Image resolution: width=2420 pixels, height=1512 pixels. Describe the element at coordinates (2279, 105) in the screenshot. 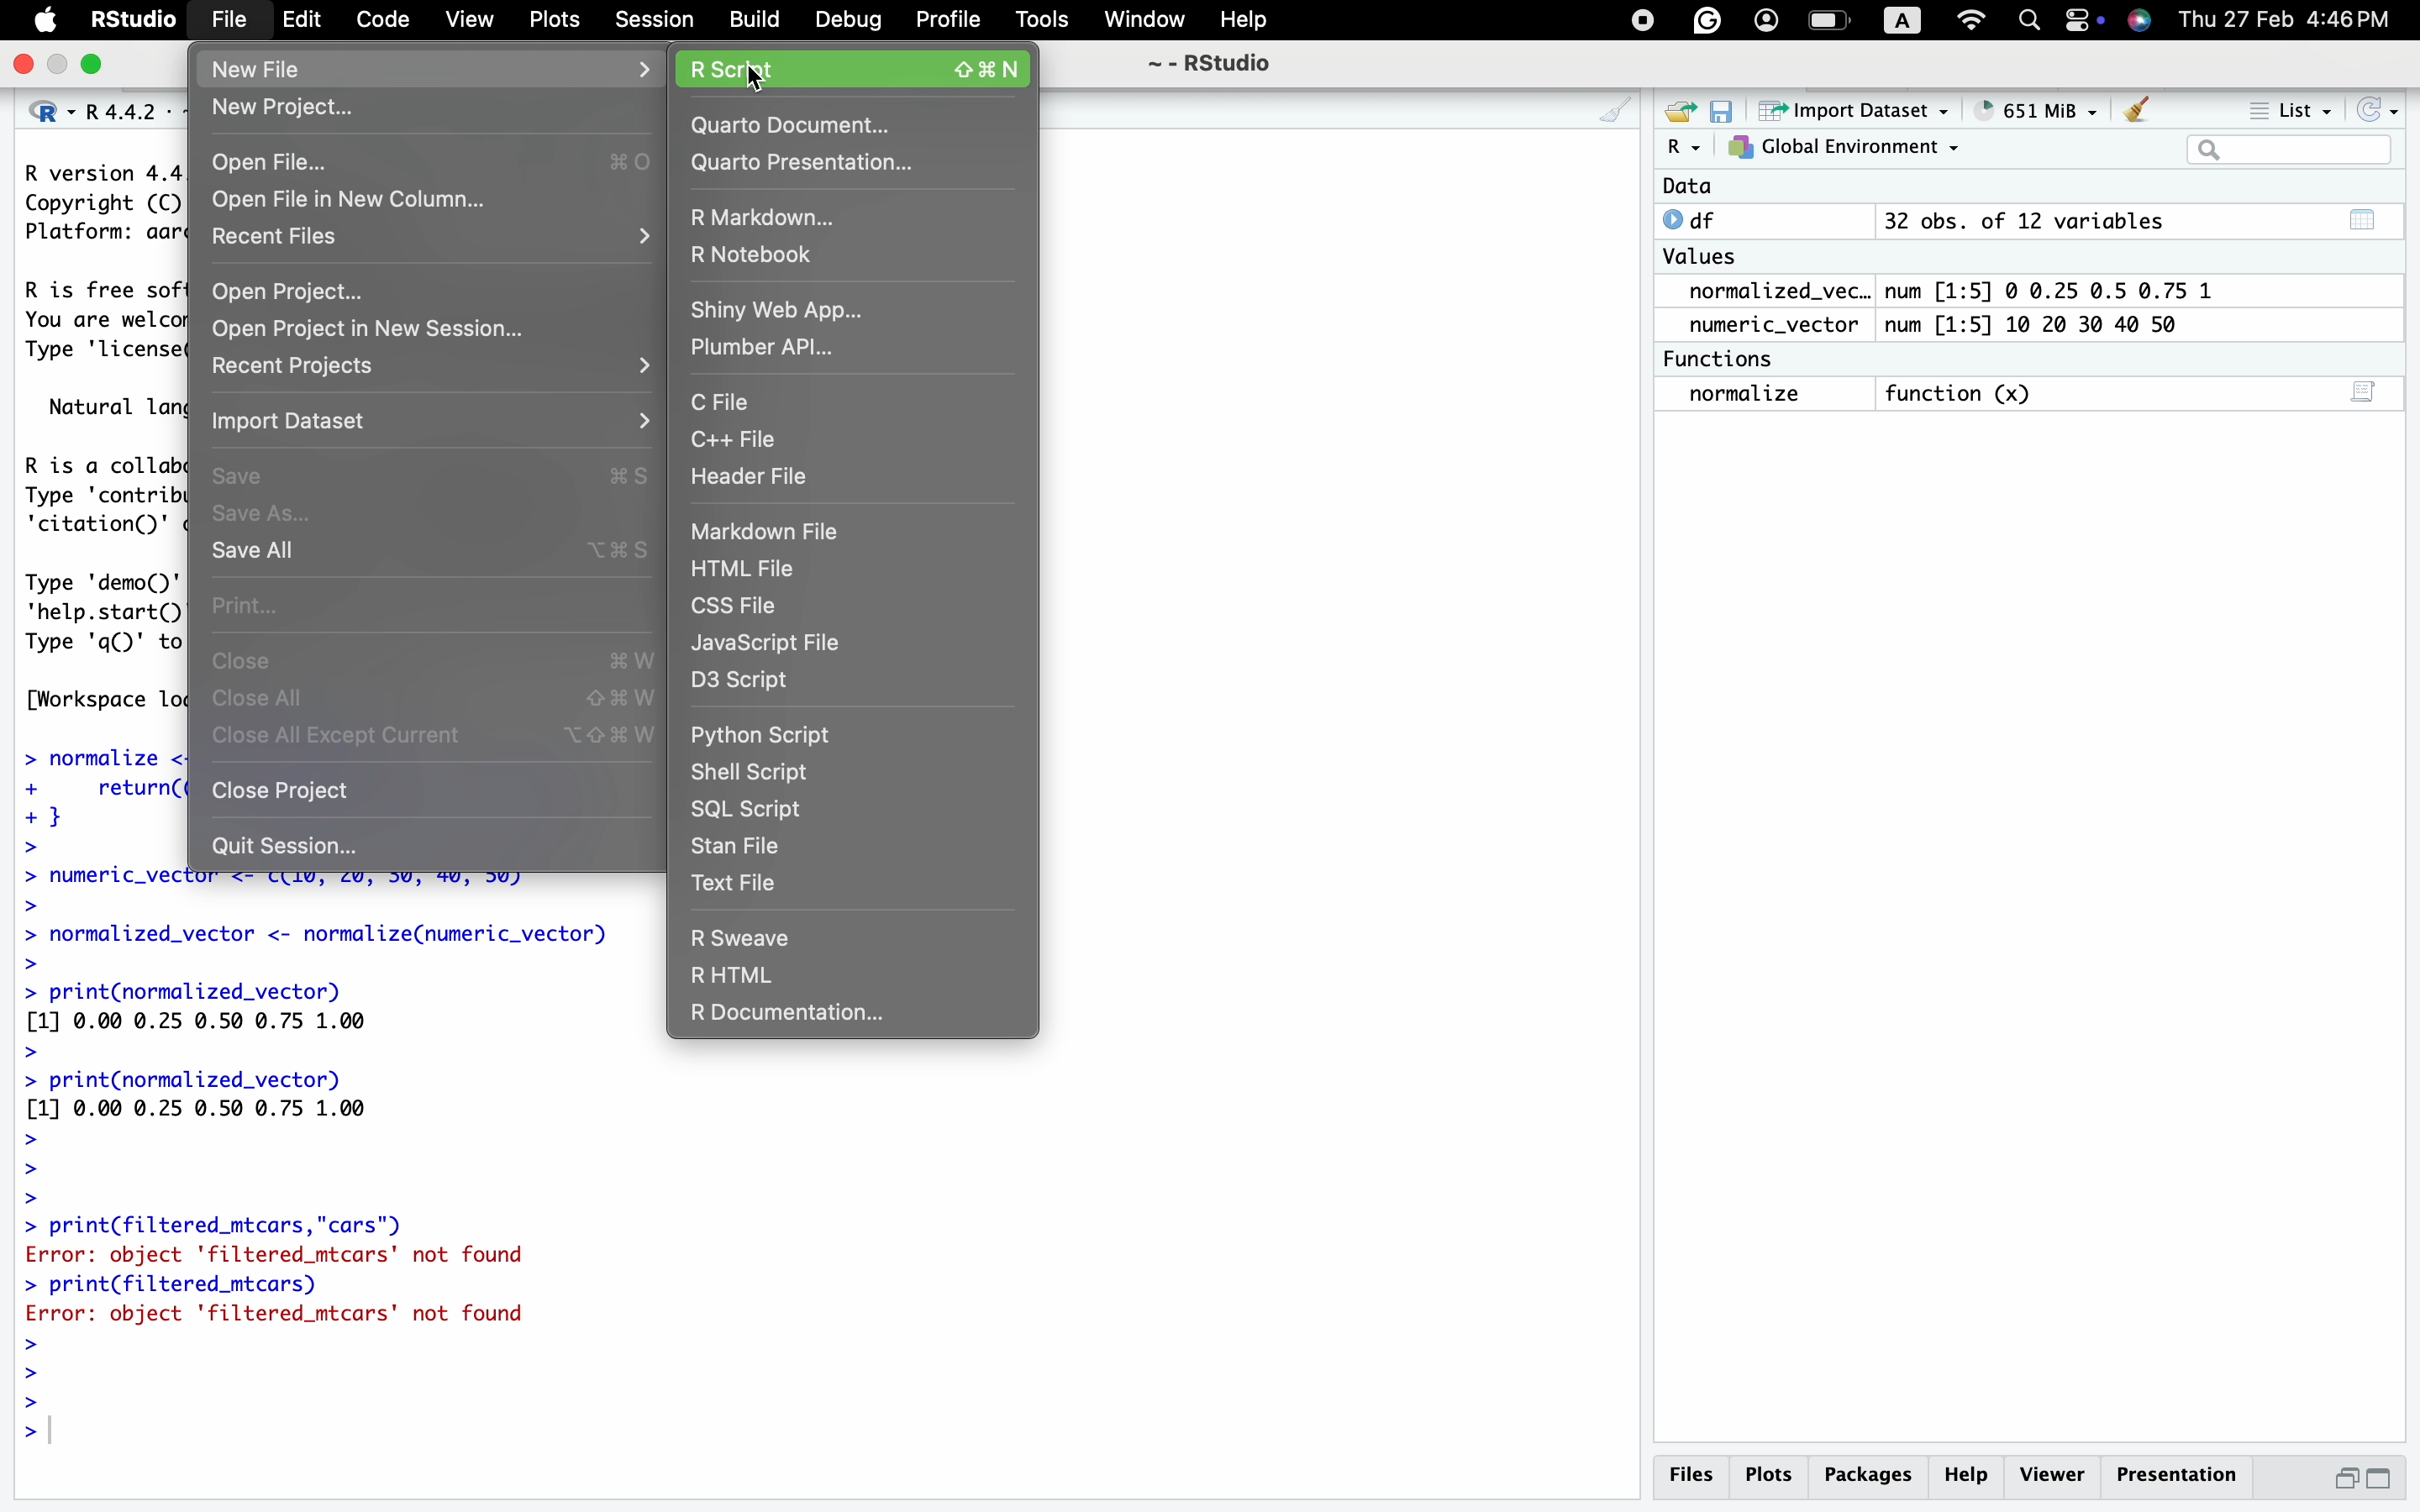

I see `= List ` at that location.